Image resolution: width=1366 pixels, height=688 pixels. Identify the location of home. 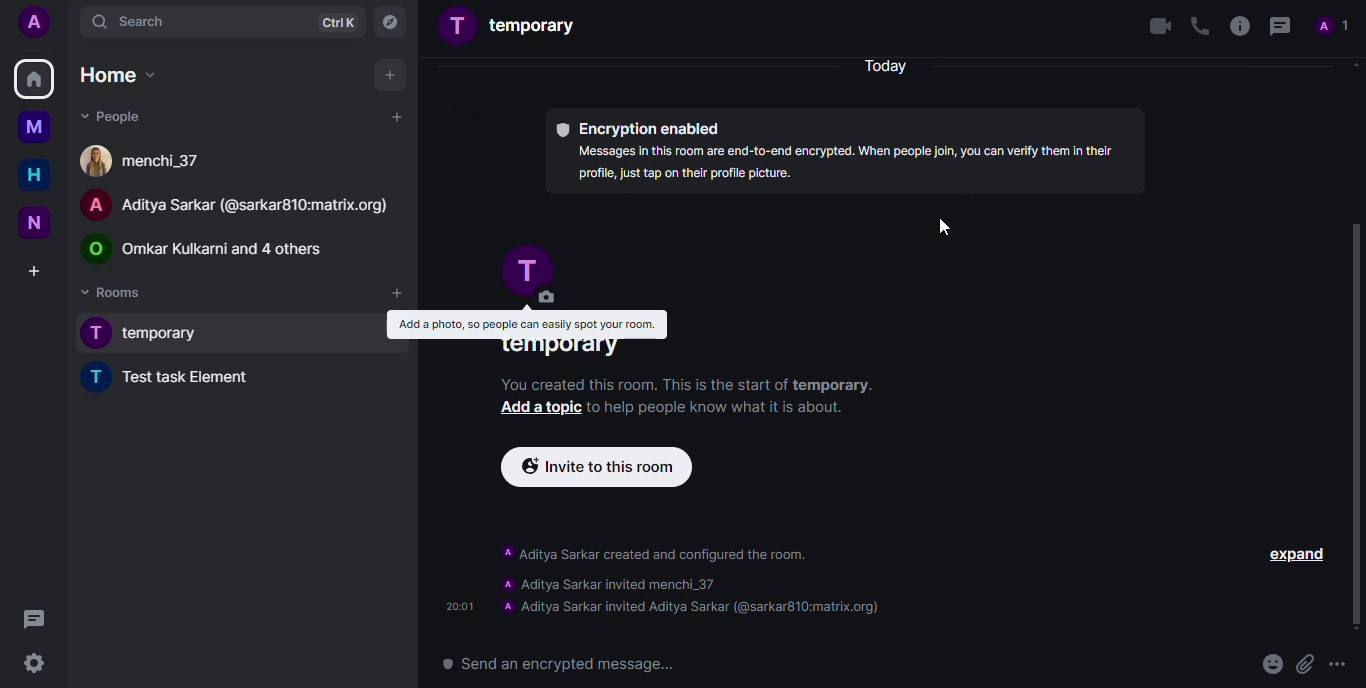
(28, 175).